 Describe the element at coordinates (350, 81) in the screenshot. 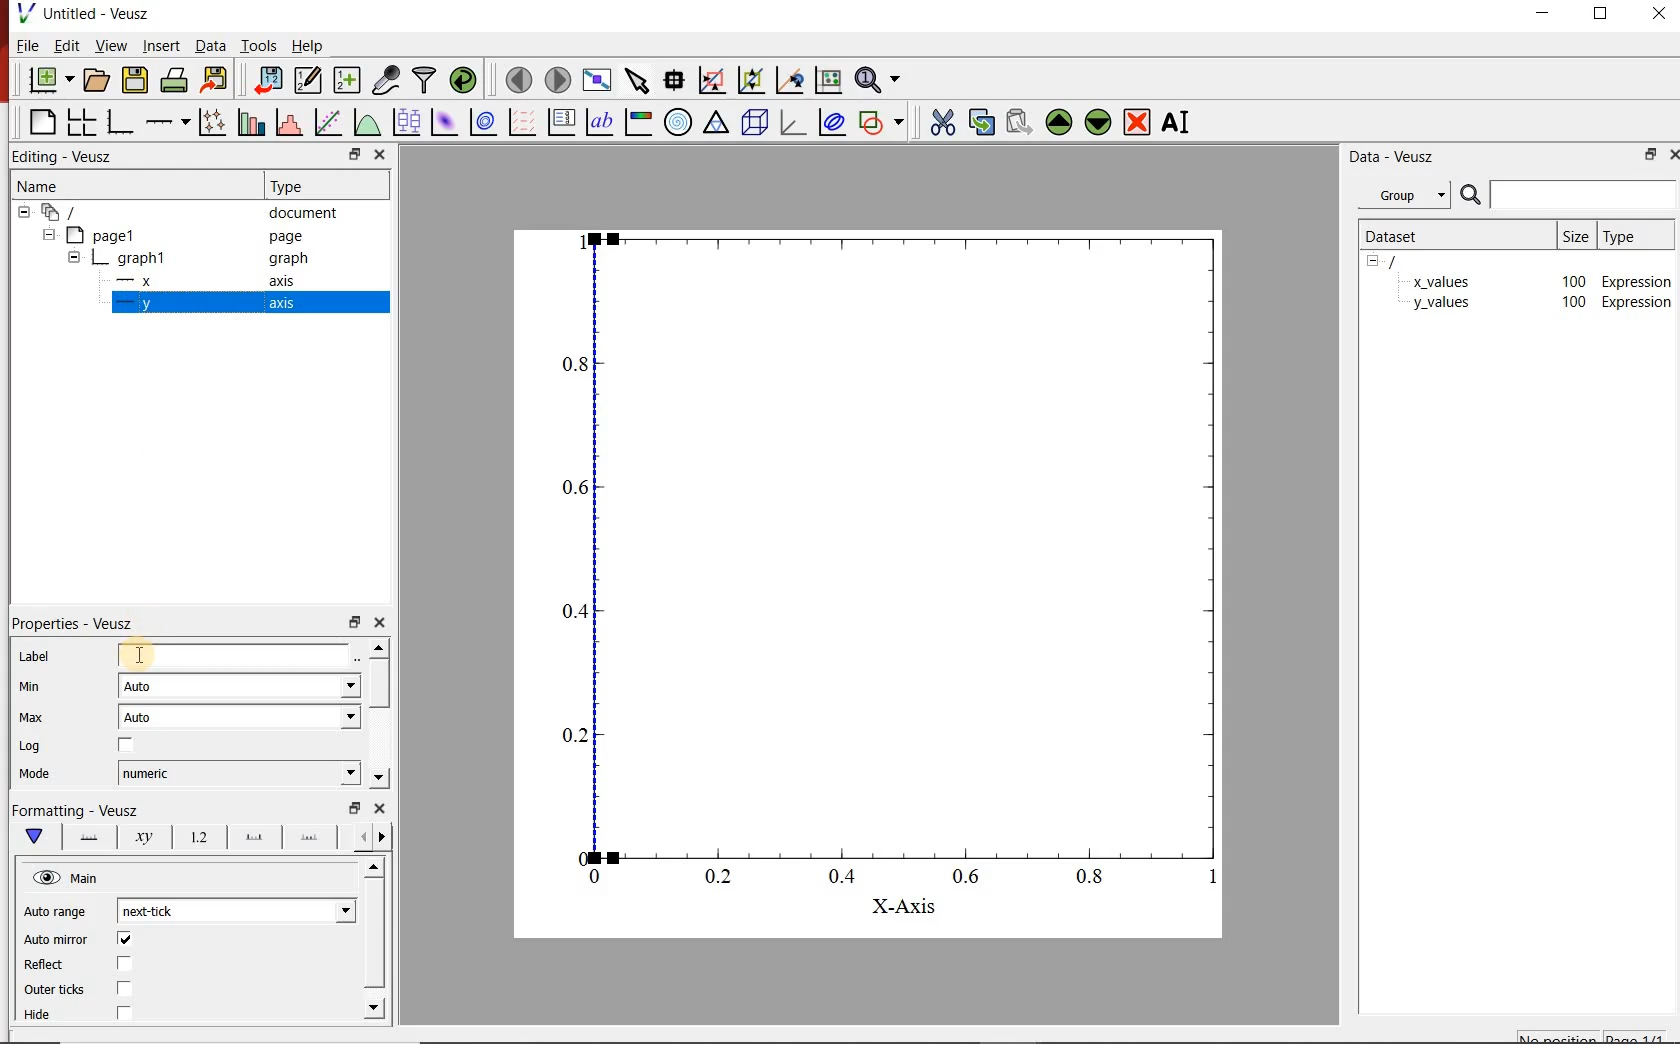

I see `create new datasets using ranges, parametrically or as functions of existing datasets` at that location.